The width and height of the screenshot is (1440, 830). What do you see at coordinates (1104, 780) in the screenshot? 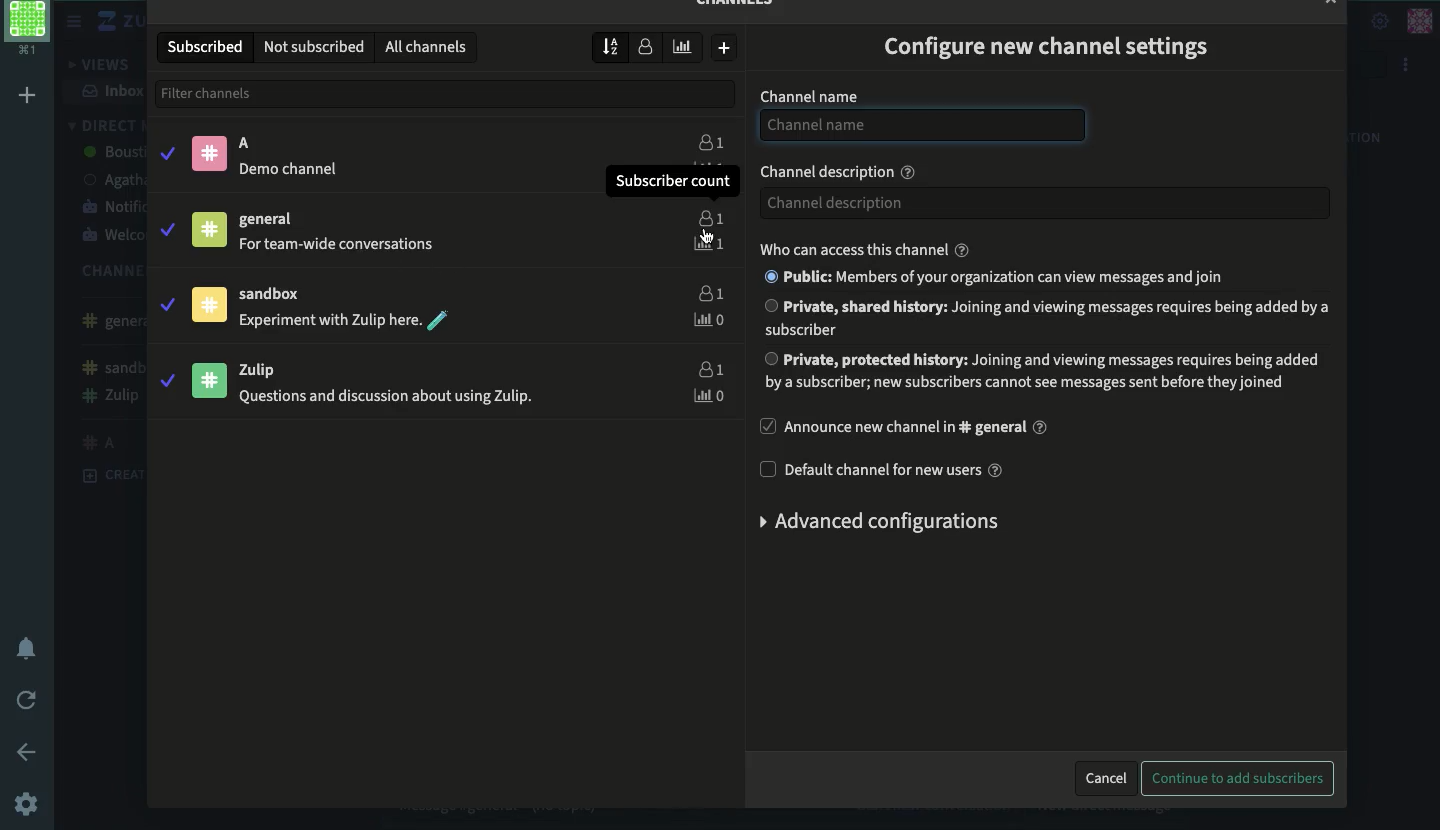
I see `cancel` at bounding box center [1104, 780].